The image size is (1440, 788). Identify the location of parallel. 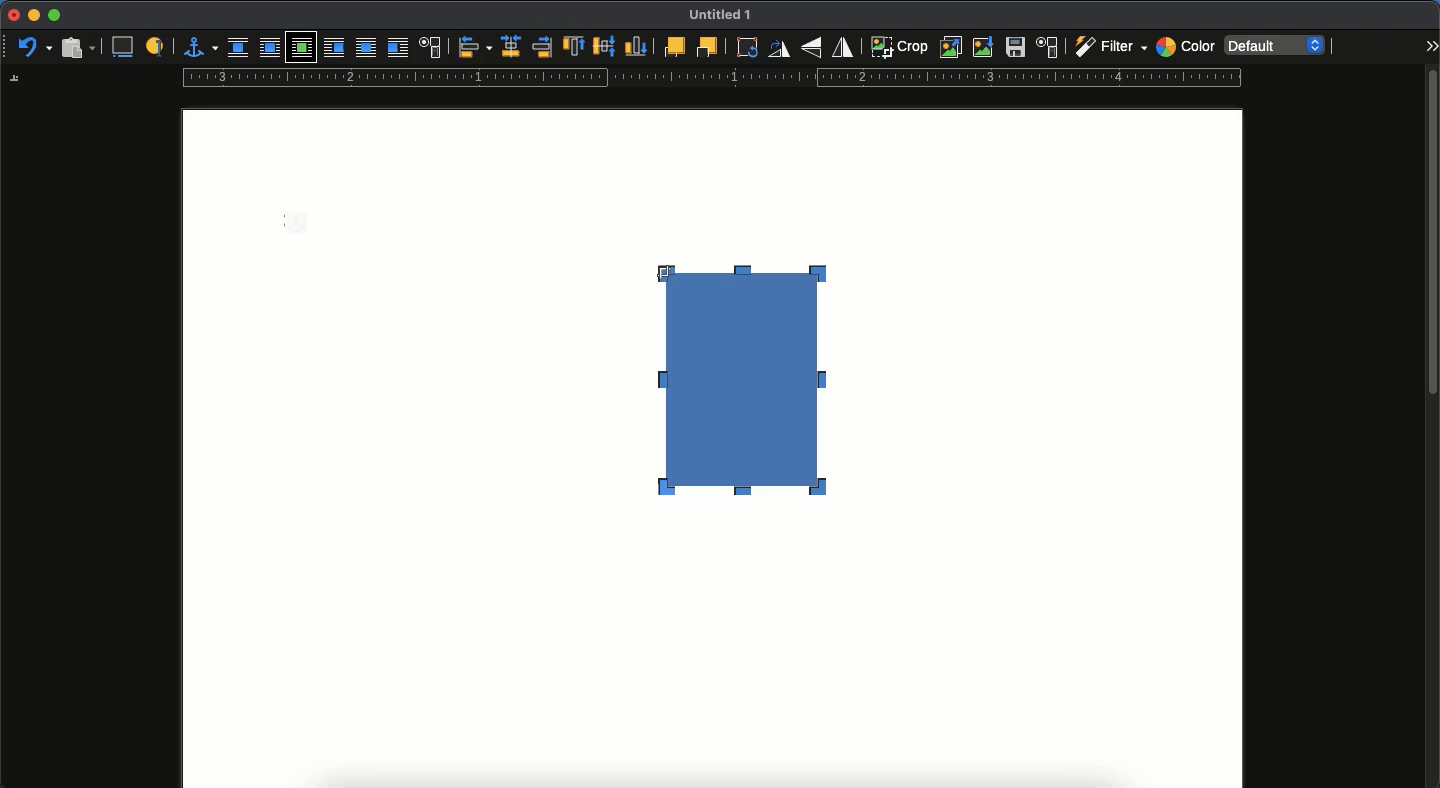
(272, 50).